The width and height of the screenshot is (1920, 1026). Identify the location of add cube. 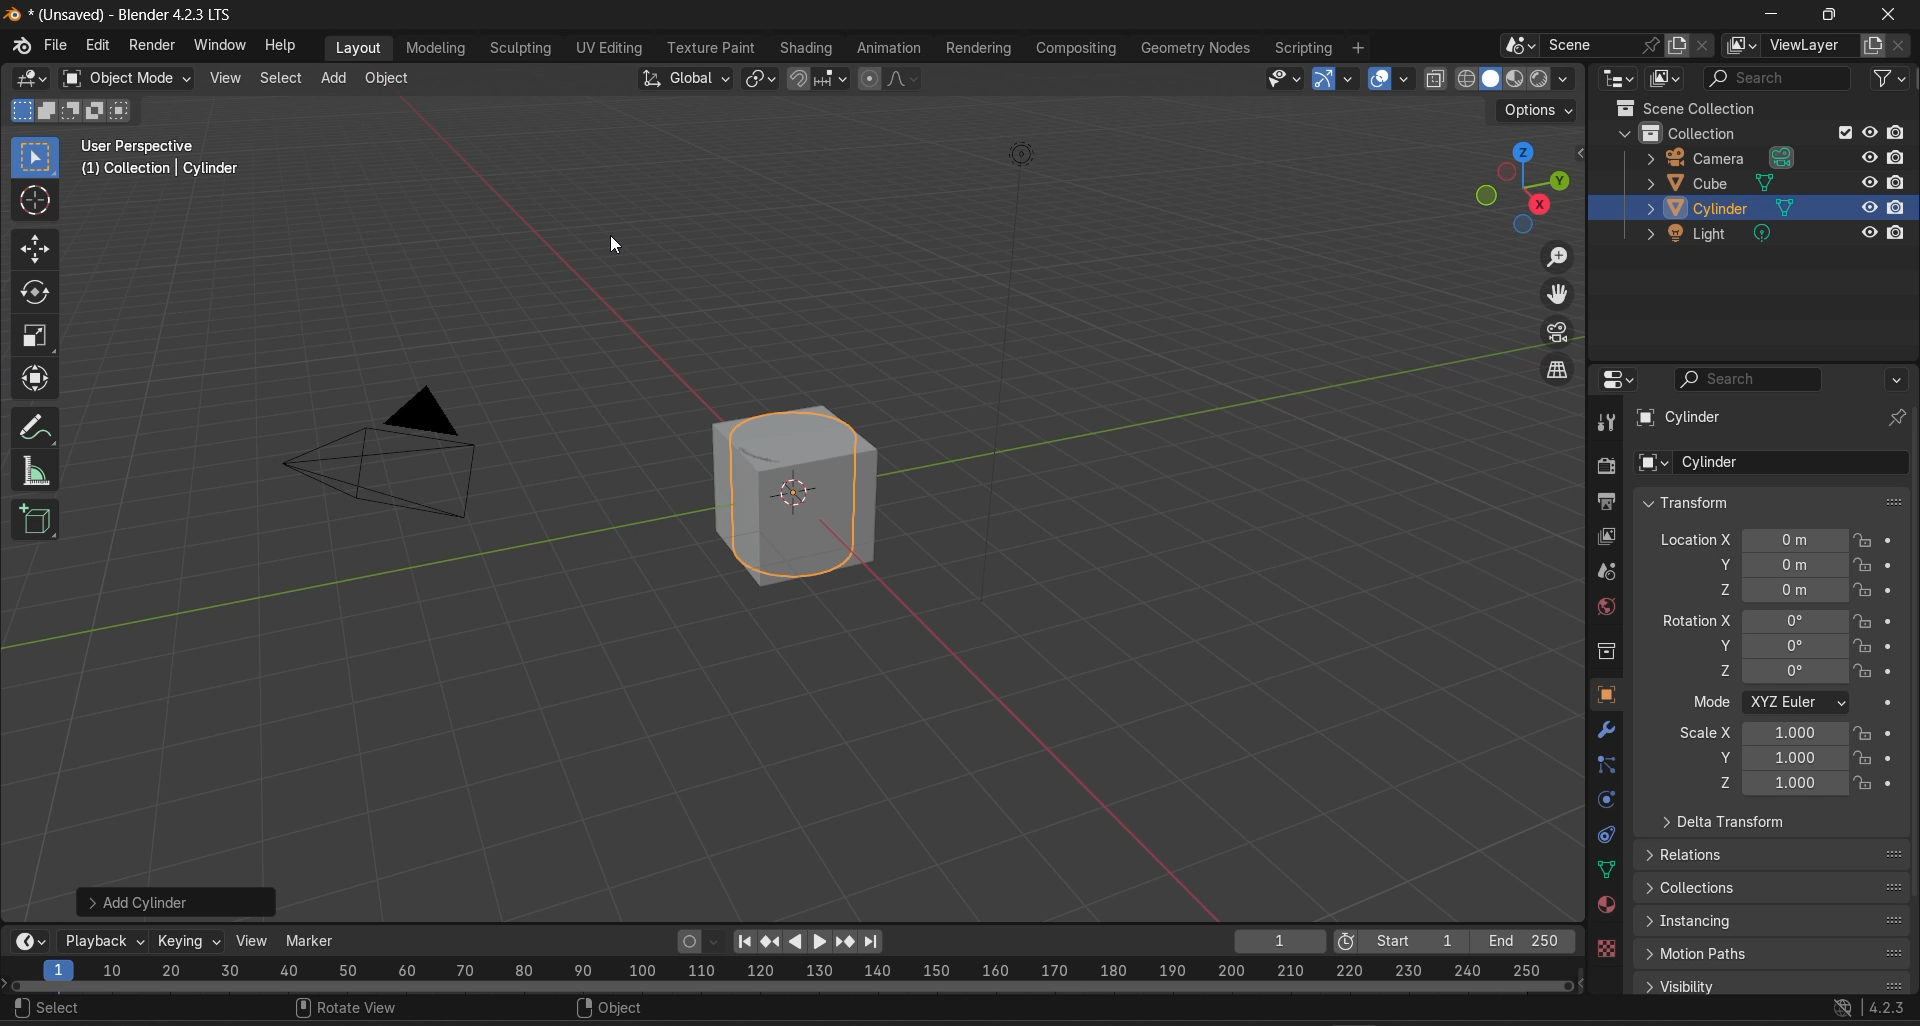
(38, 524).